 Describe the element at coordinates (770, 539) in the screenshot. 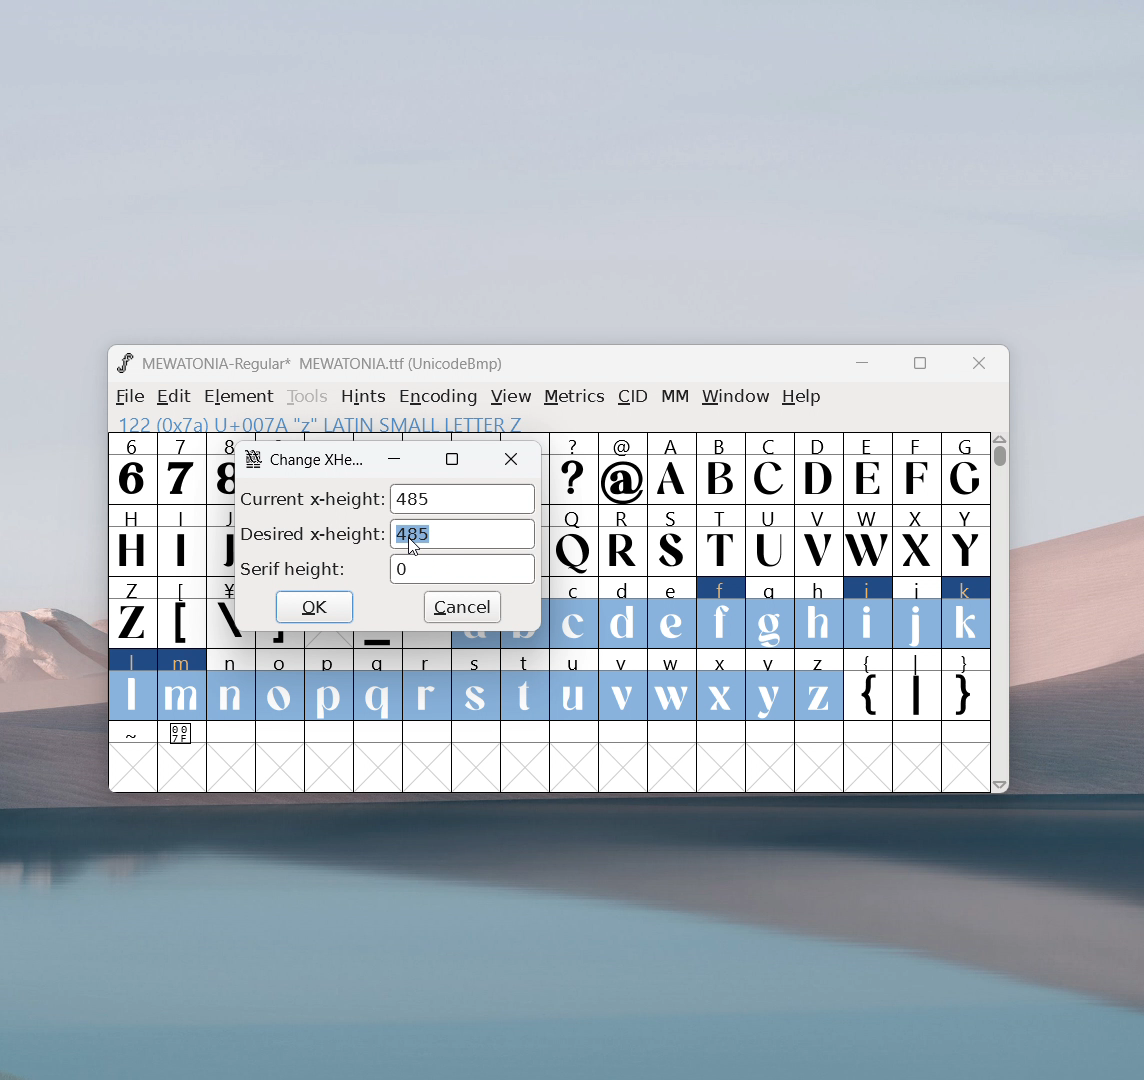

I see `U` at that location.